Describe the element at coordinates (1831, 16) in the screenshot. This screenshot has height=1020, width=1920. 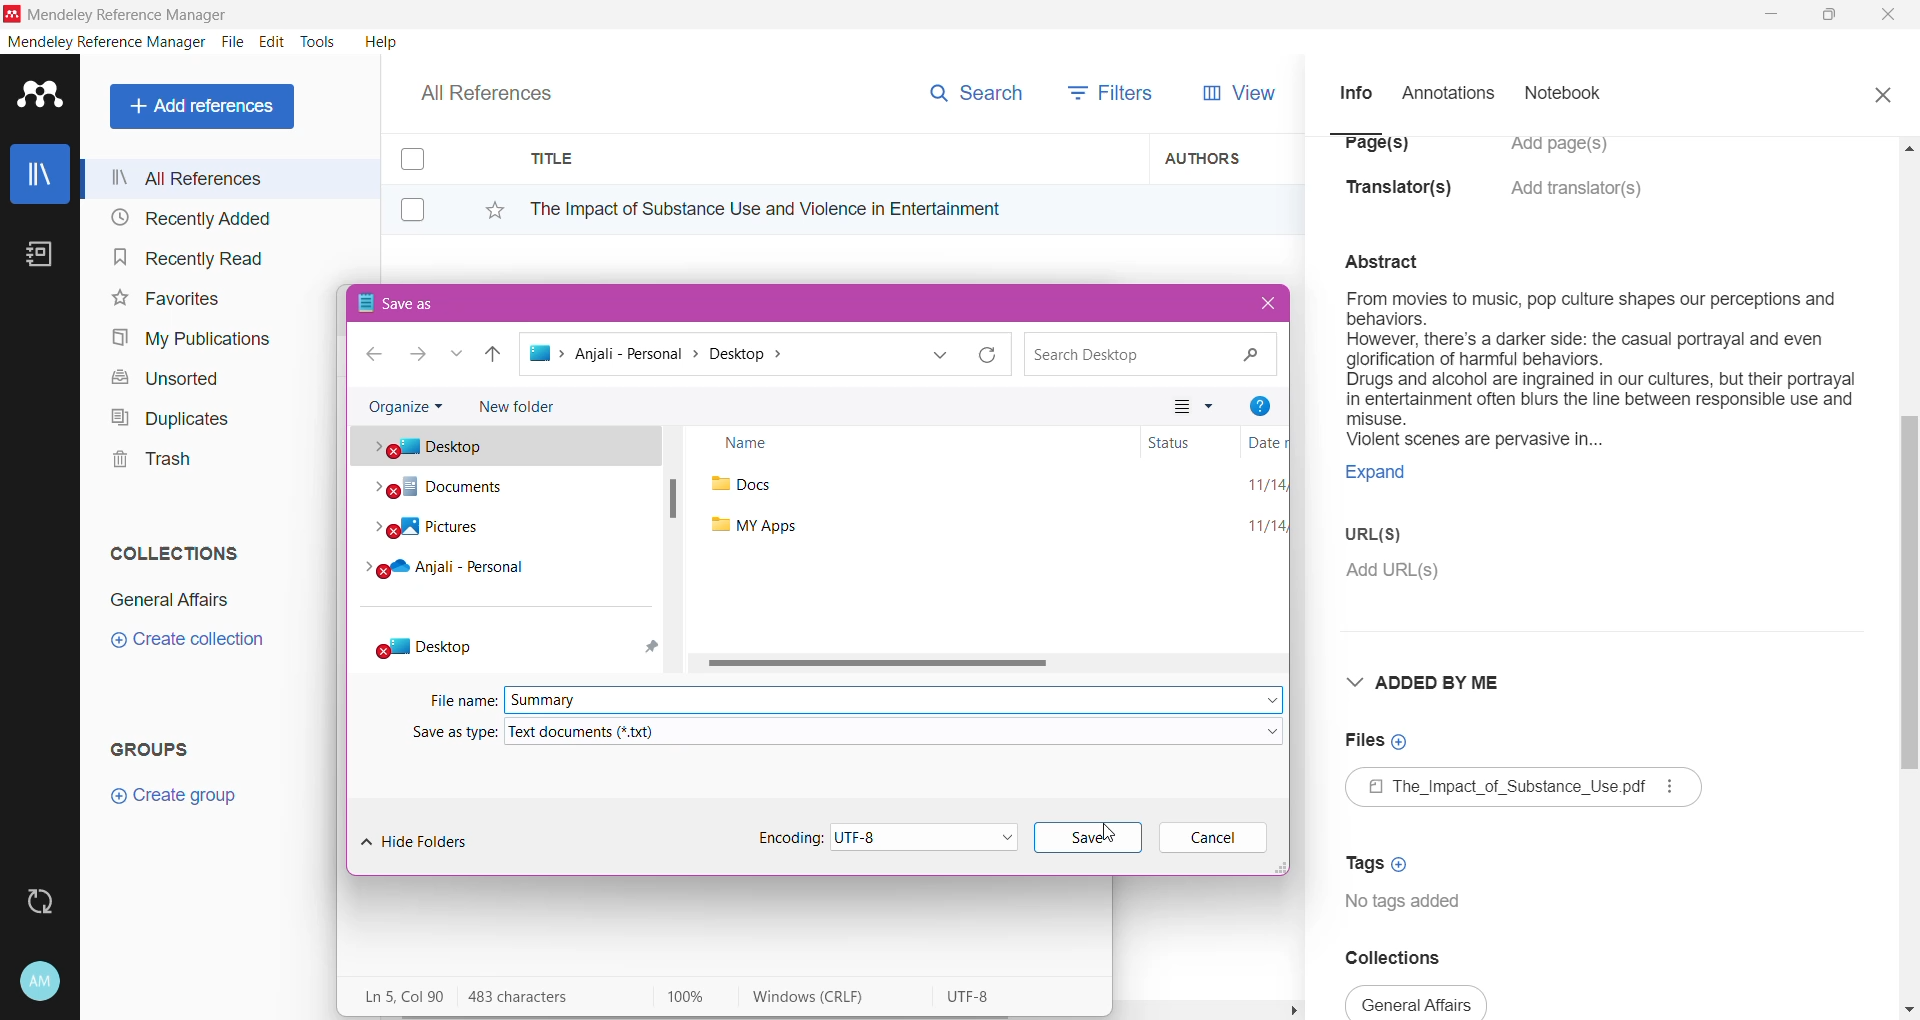
I see `Restore Down` at that location.